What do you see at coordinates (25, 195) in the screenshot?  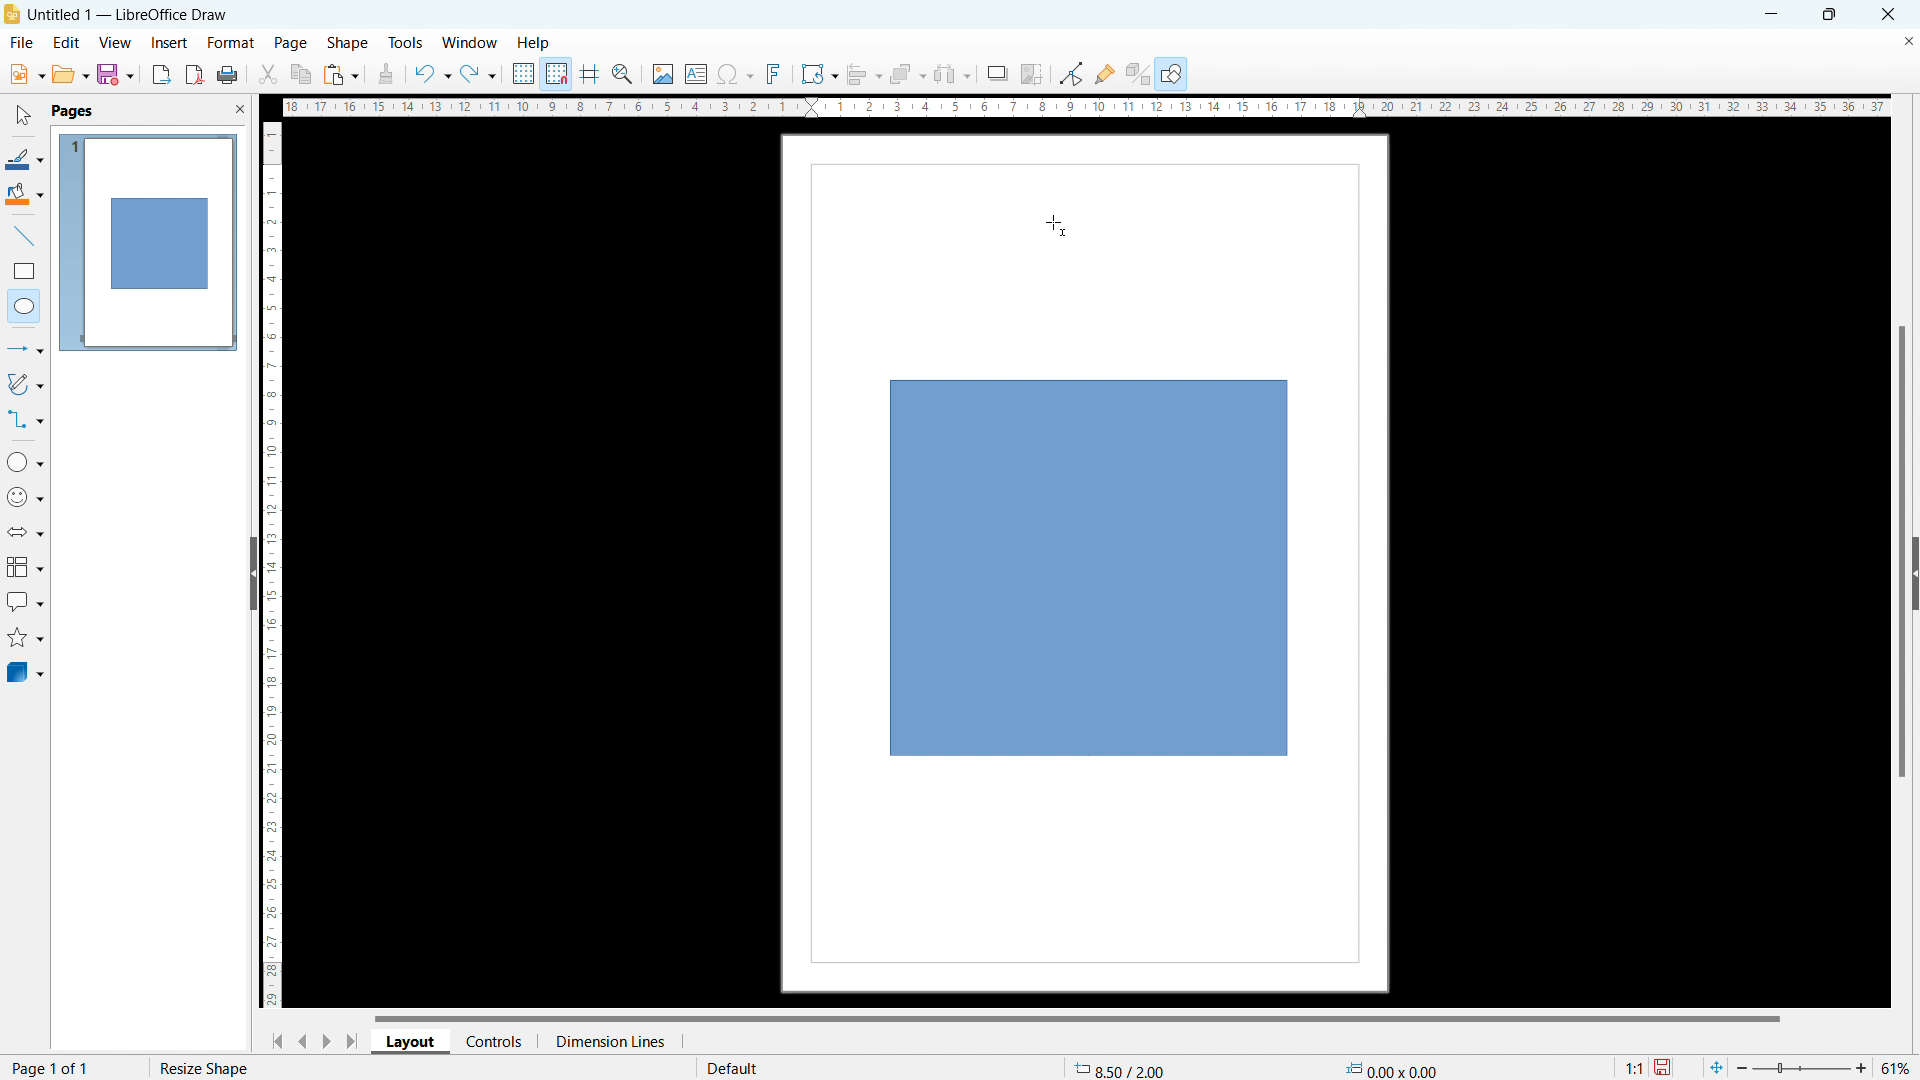 I see `fill color` at bounding box center [25, 195].